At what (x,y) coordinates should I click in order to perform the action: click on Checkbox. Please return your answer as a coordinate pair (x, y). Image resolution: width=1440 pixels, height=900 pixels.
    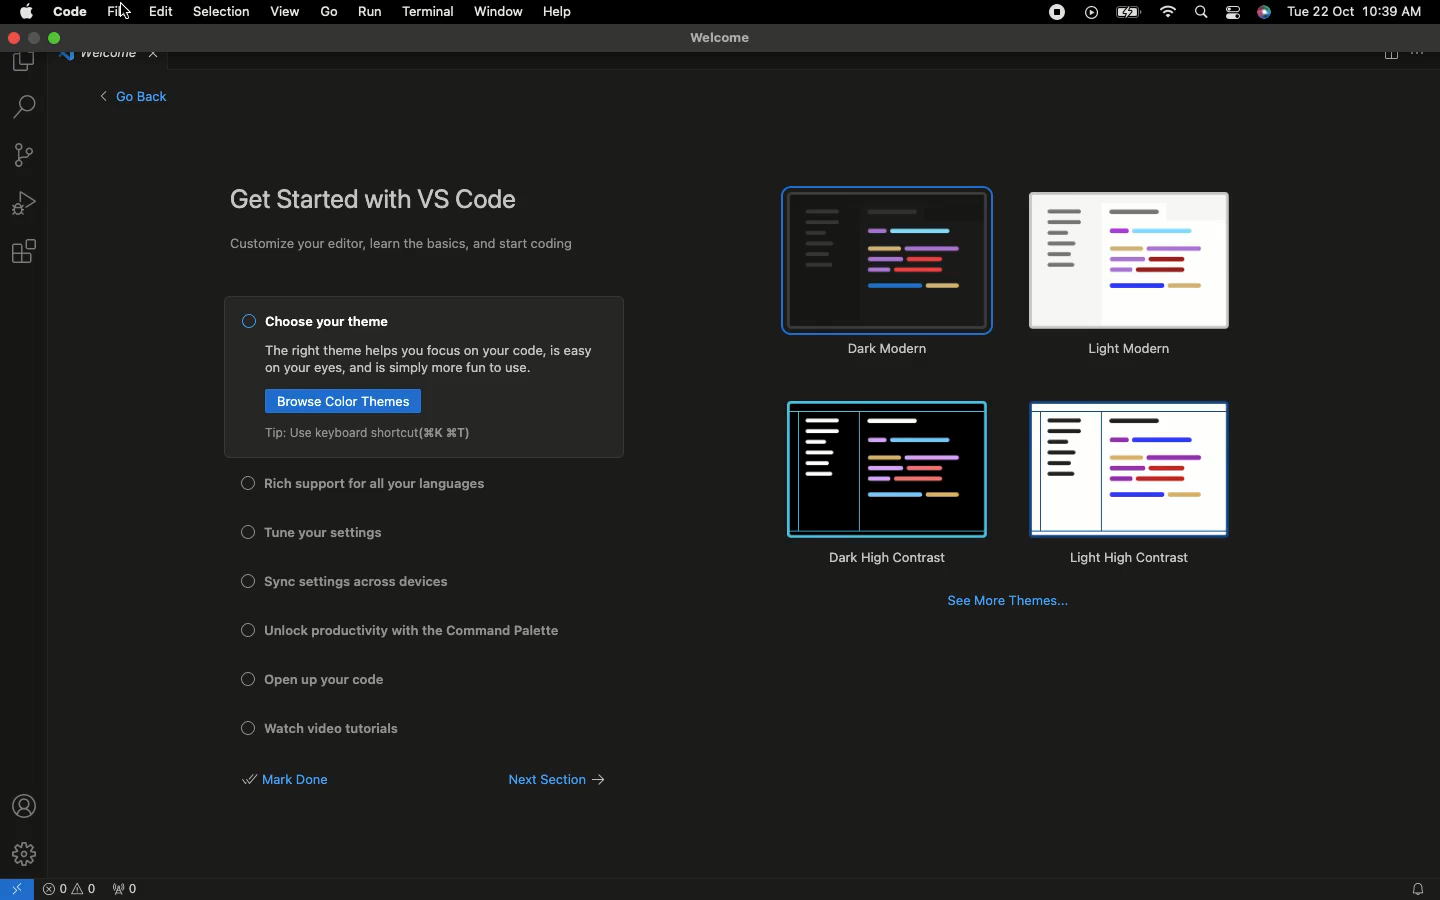
    Looking at the image, I should click on (248, 323).